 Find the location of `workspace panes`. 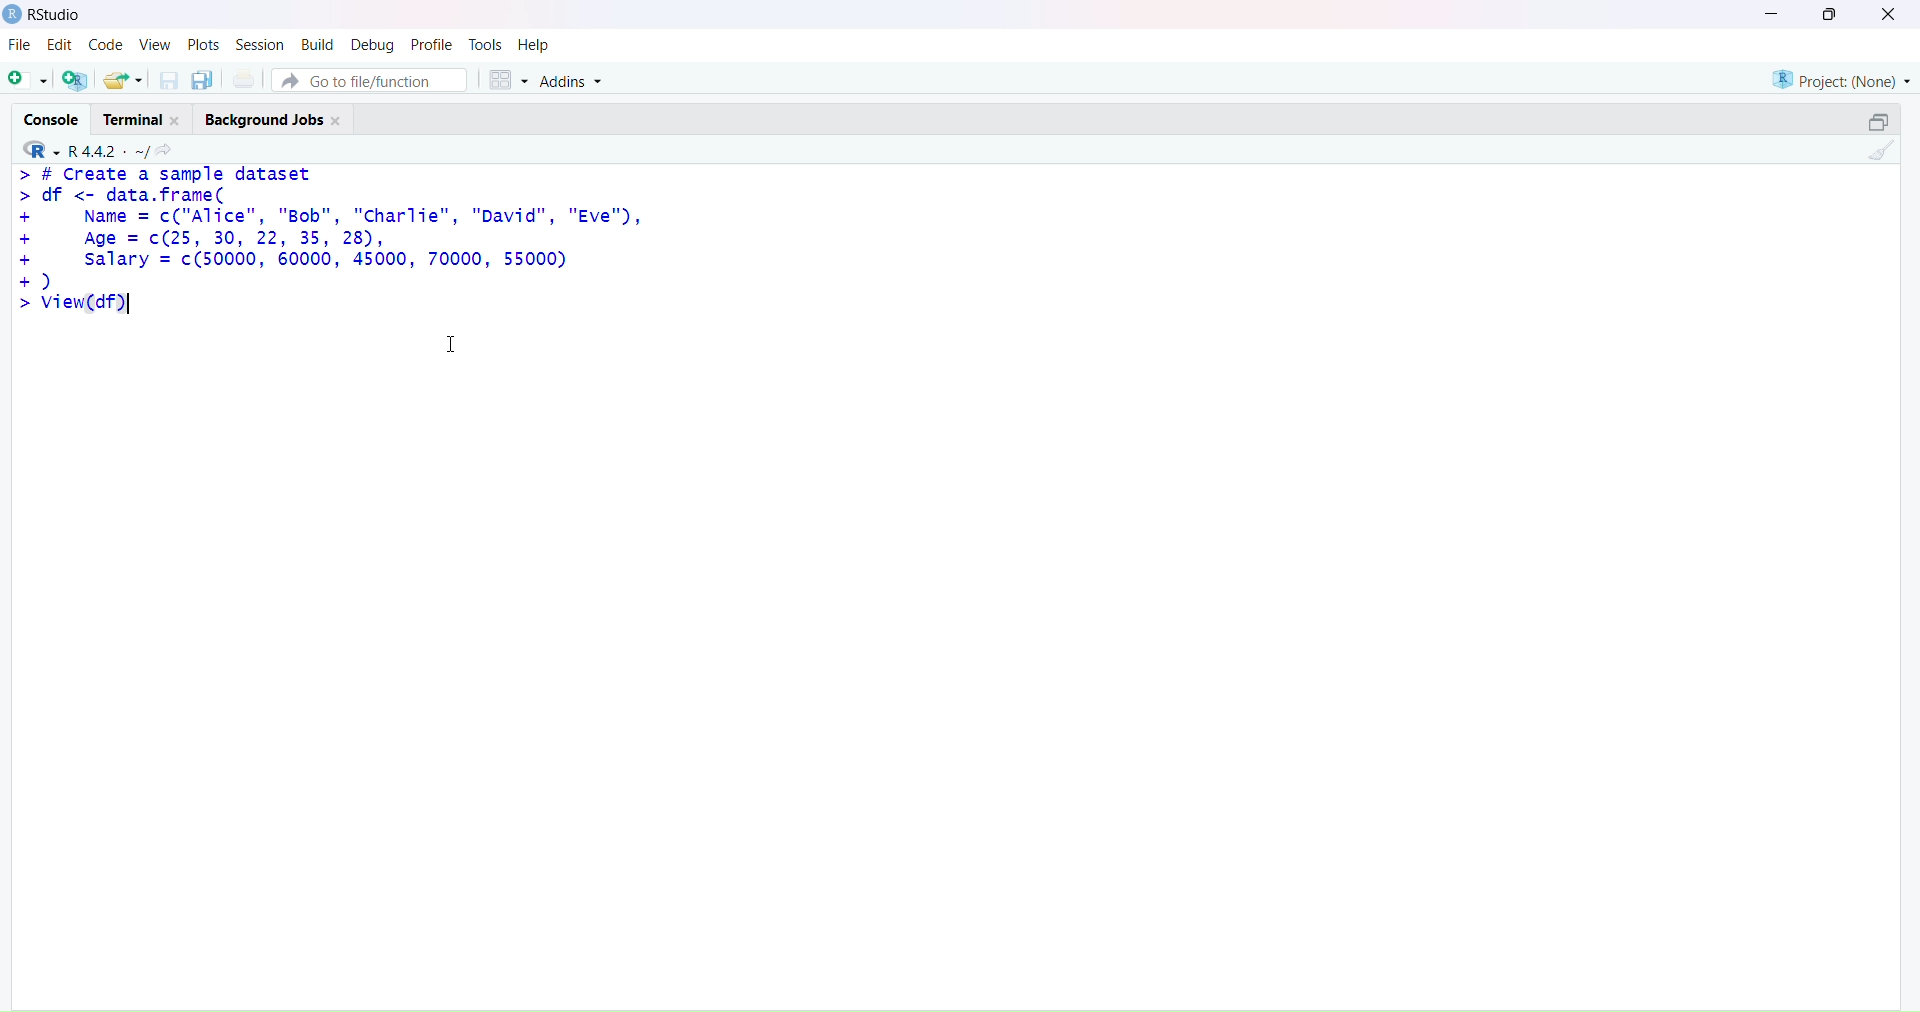

workspace panes is located at coordinates (507, 81).